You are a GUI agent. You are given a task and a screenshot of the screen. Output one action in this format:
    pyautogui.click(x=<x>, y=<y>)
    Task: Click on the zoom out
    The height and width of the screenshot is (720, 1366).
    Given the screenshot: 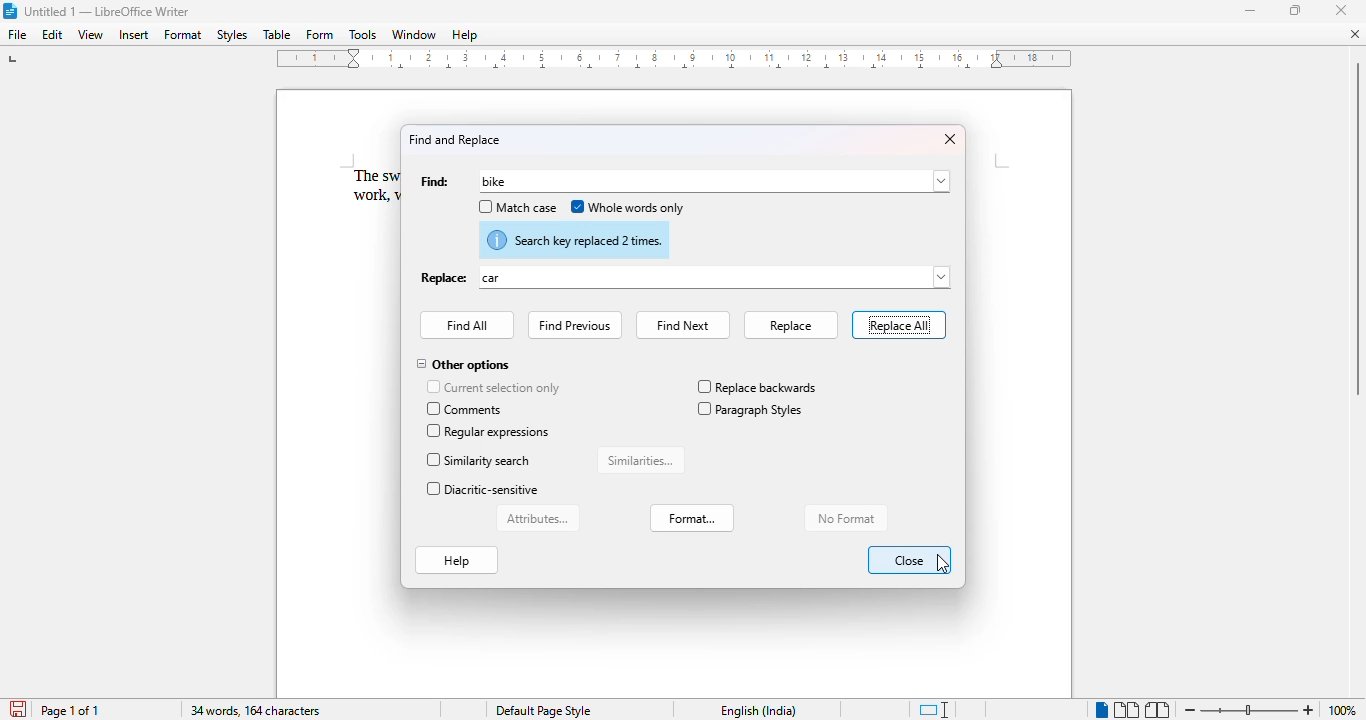 What is the action you would take?
    pyautogui.click(x=1188, y=708)
    